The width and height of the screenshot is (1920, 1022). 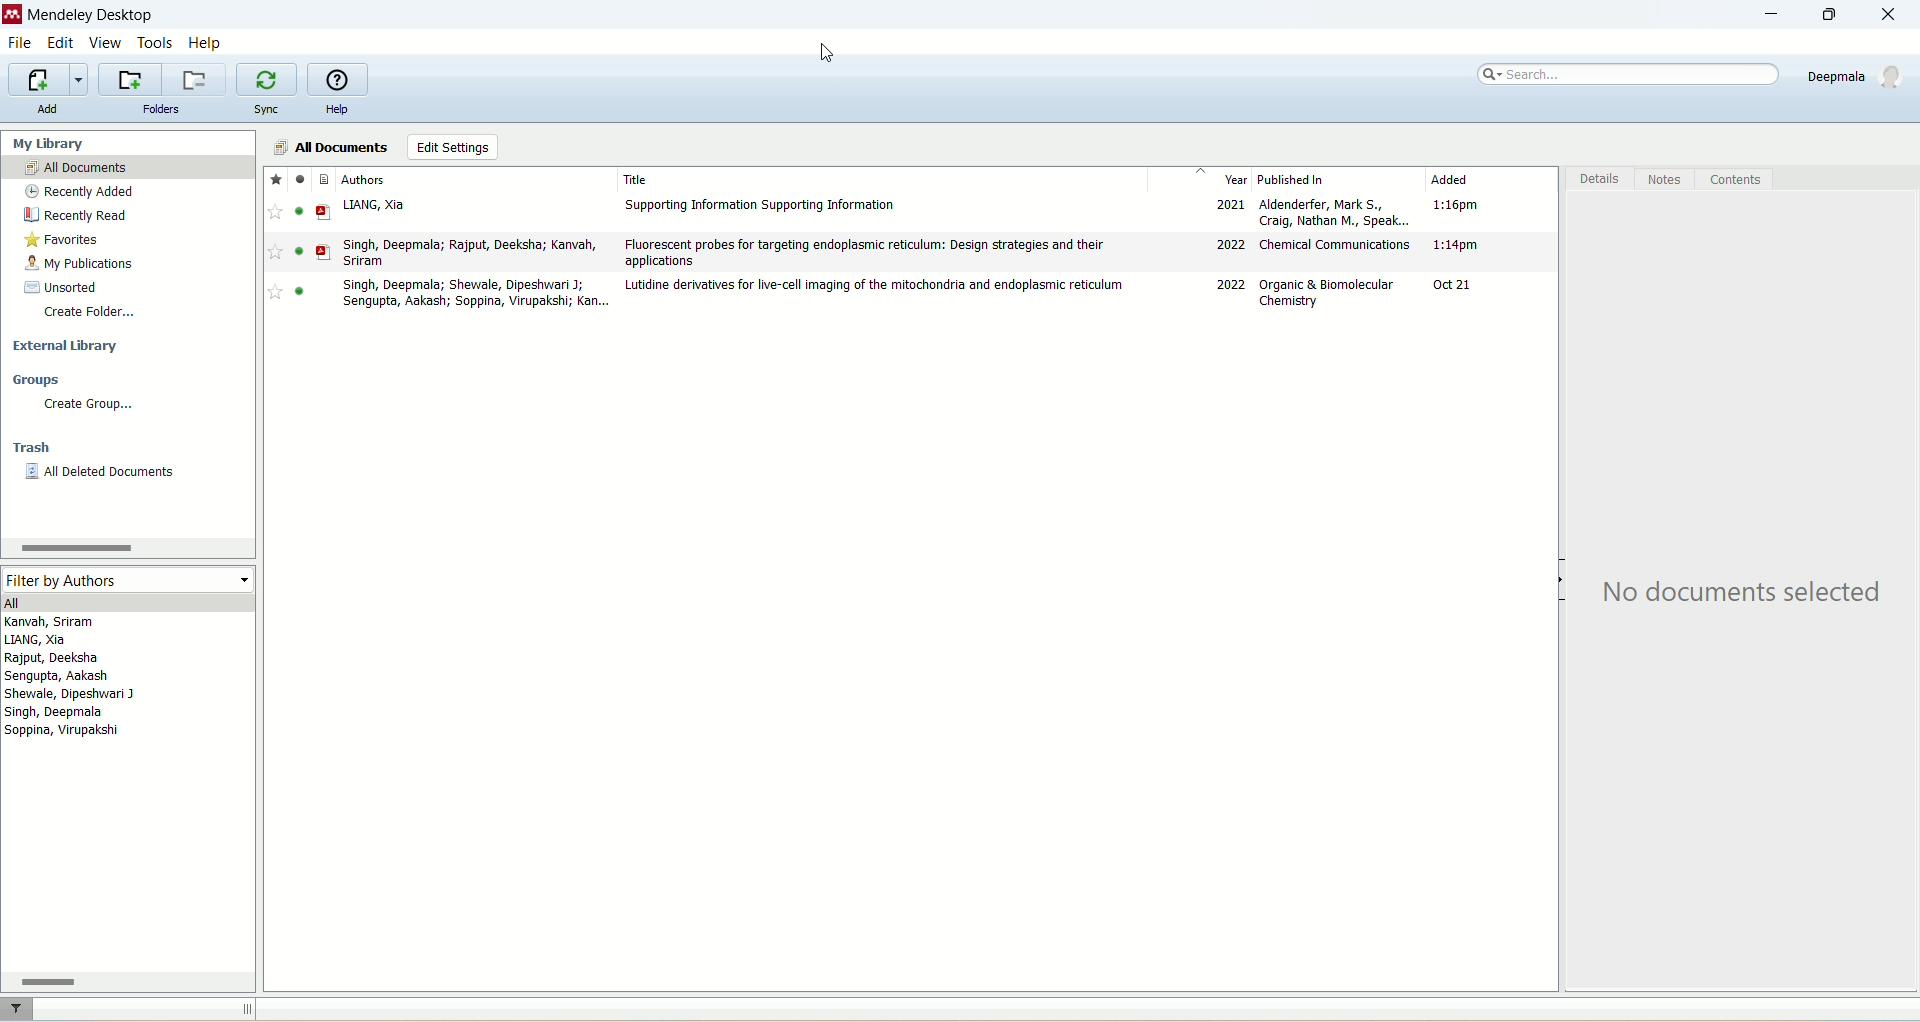 What do you see at coordinates (1737, 595) in the screenshot?
I see `No documents selected` at bounding box center [1737, 595].